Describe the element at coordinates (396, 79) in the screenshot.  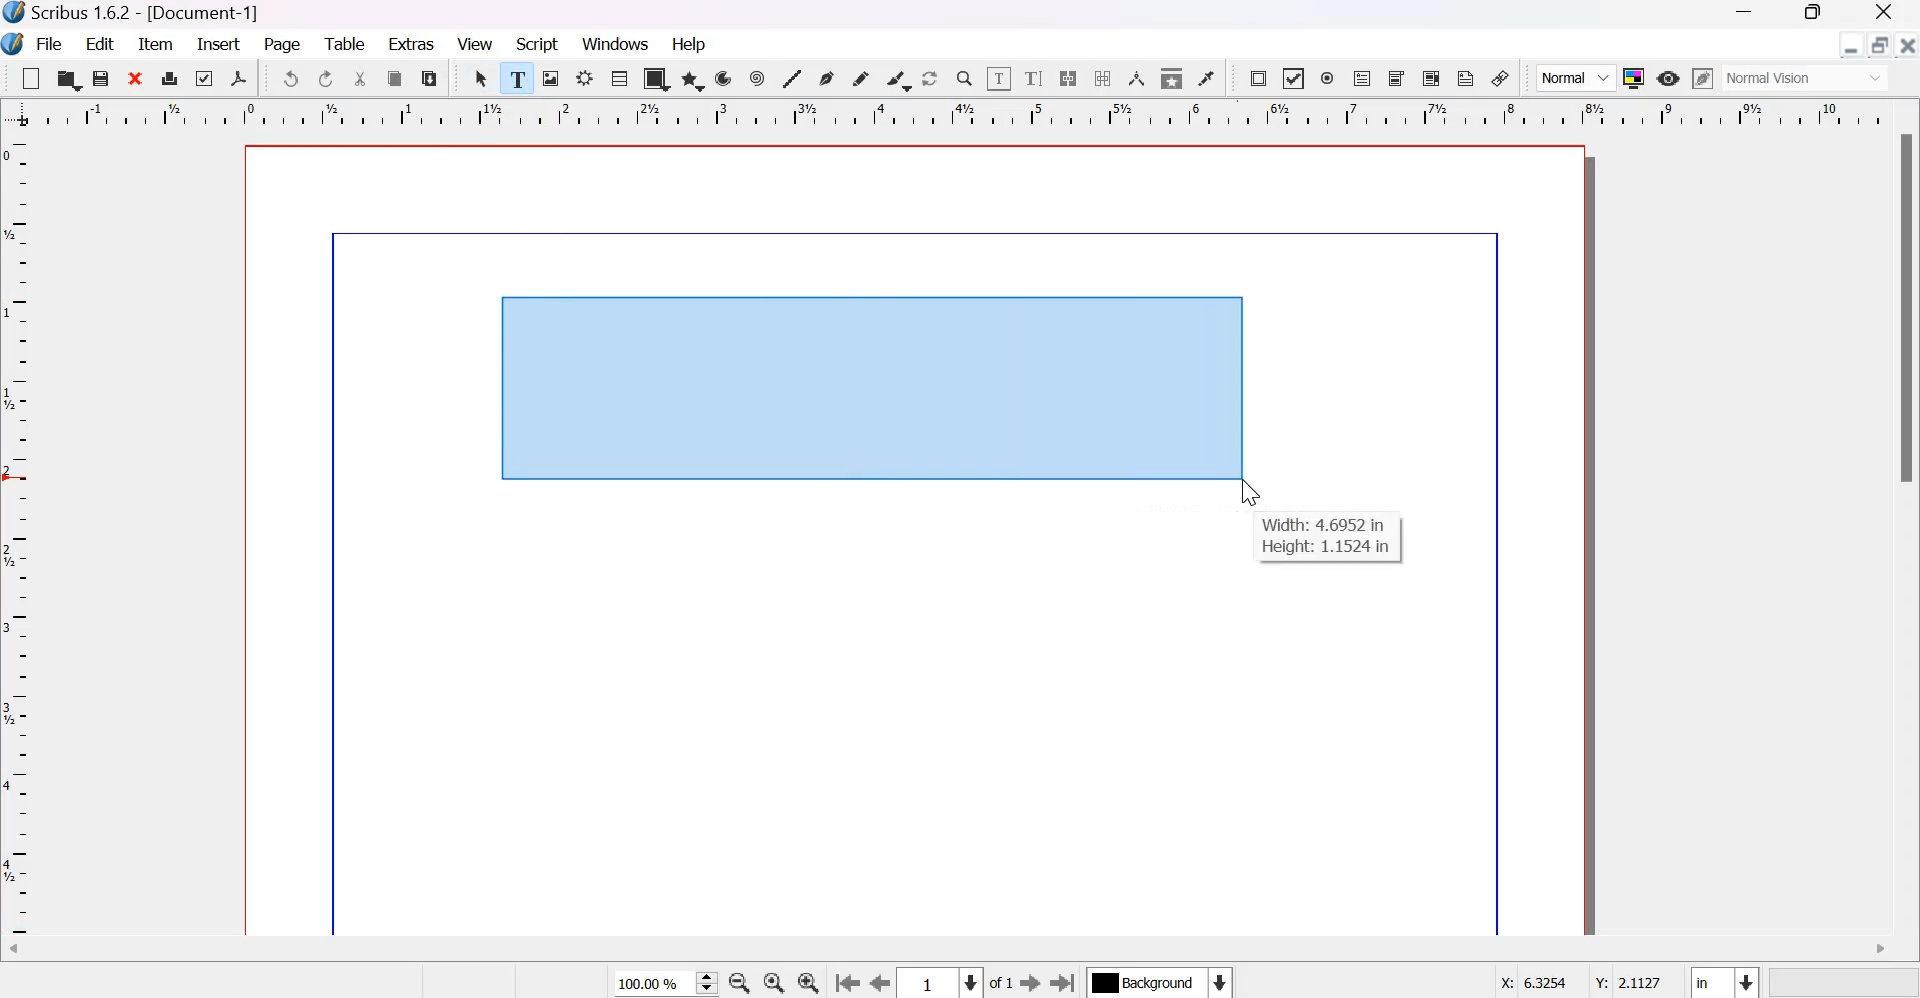
I see `copy` at that location.